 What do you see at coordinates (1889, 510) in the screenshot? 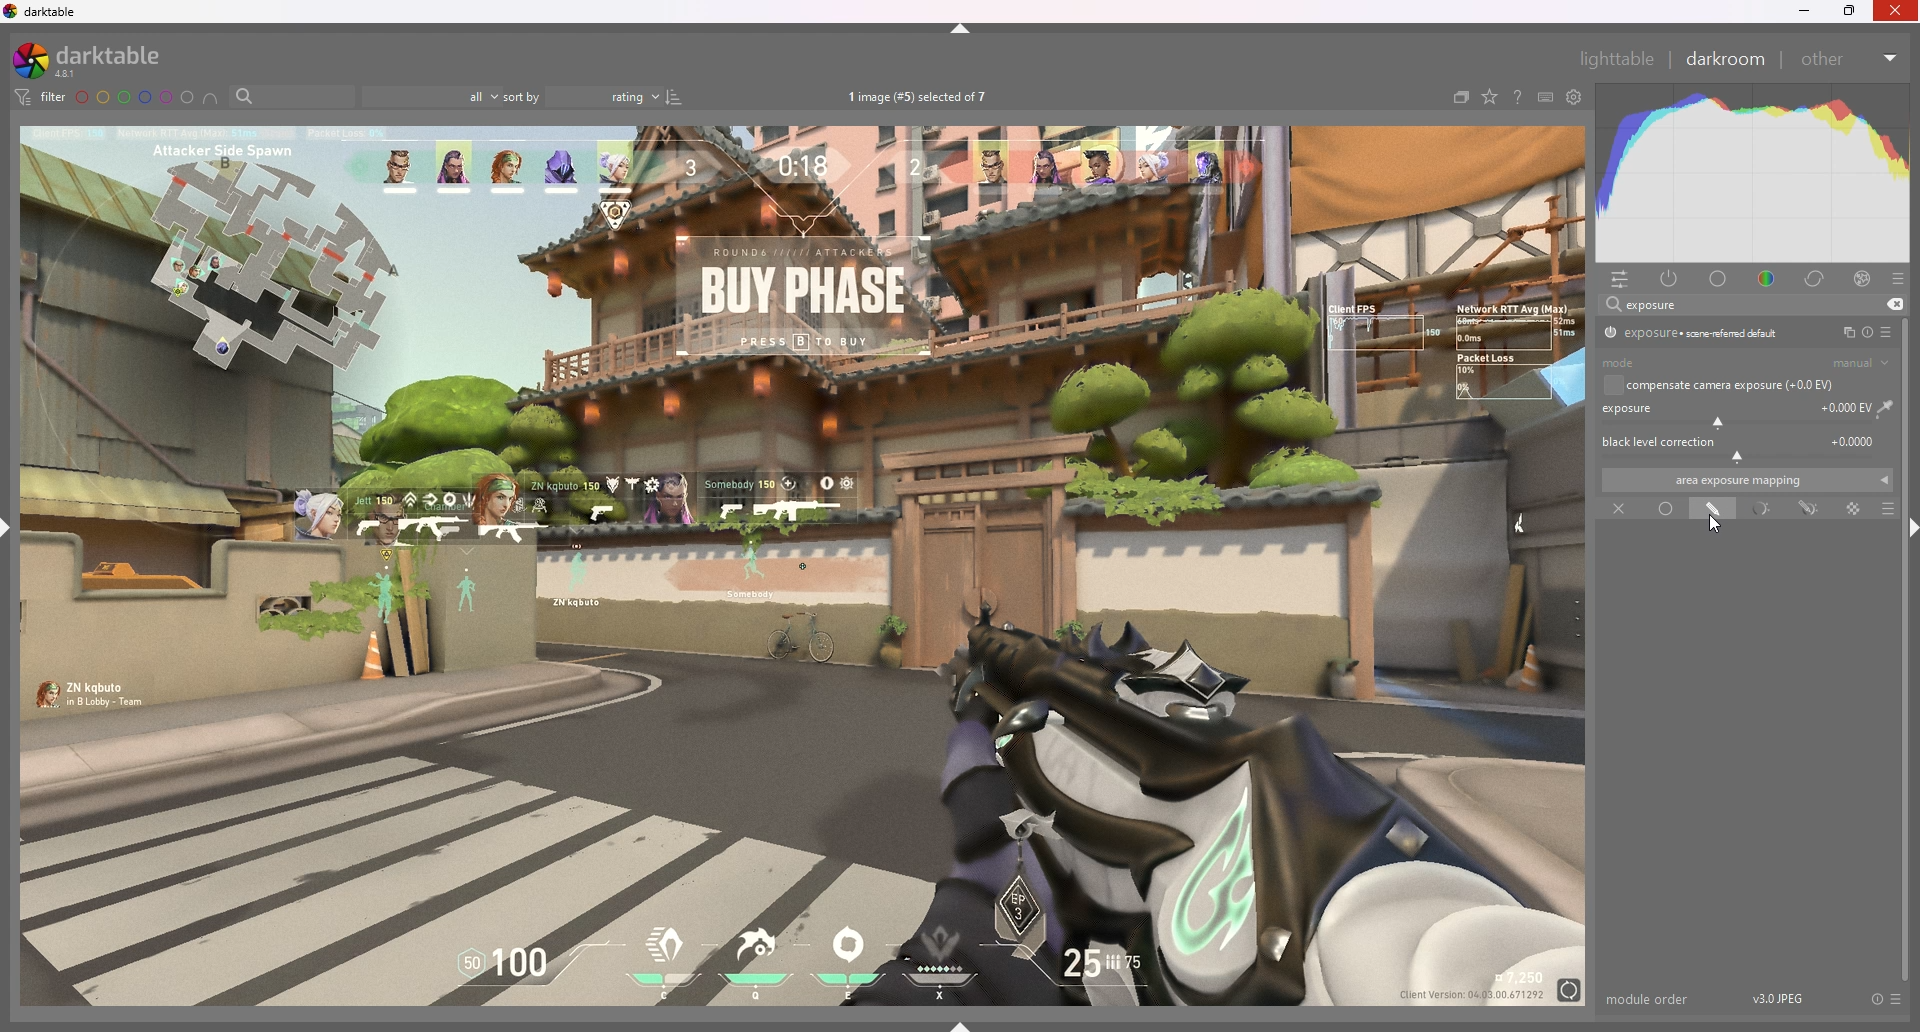
I see `blending options` at bounding box center [1889, 510].